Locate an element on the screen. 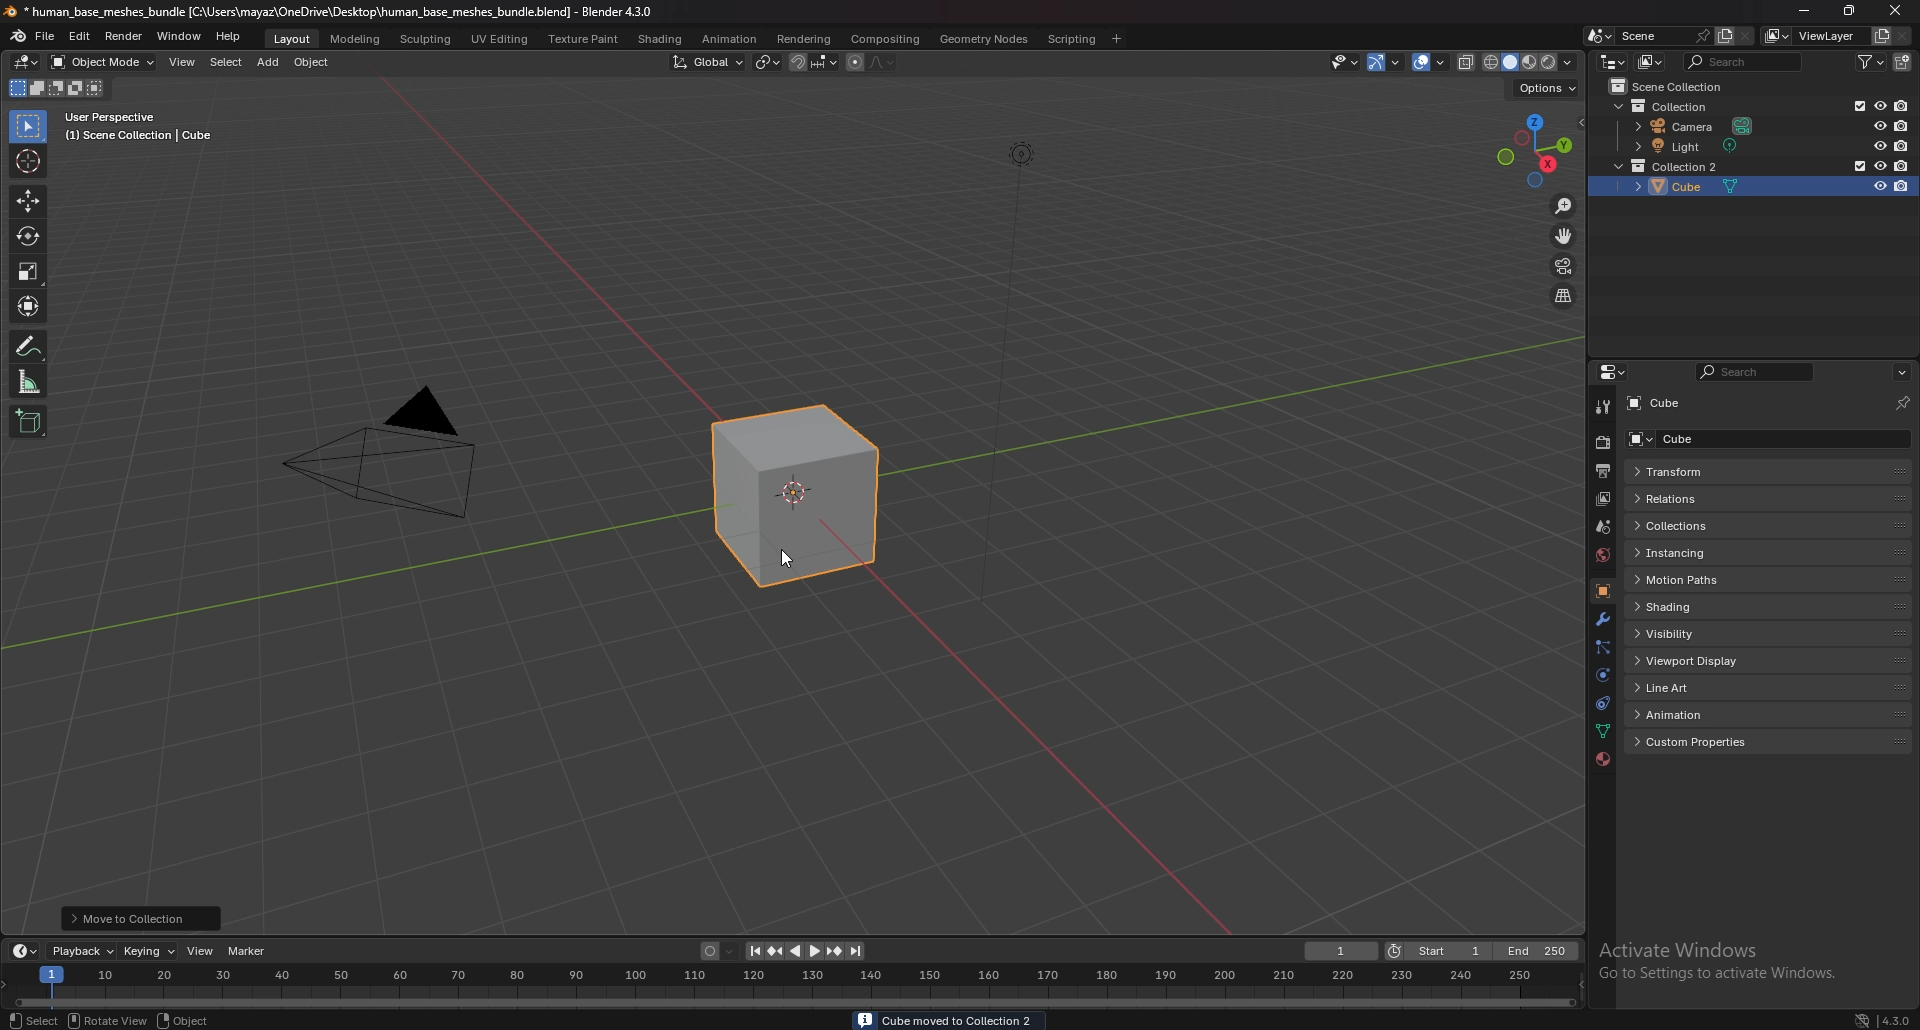 Image resolution: width=1920 pixels, height=1030 pixels. toggle xray is located at coordinates (1467, 62).